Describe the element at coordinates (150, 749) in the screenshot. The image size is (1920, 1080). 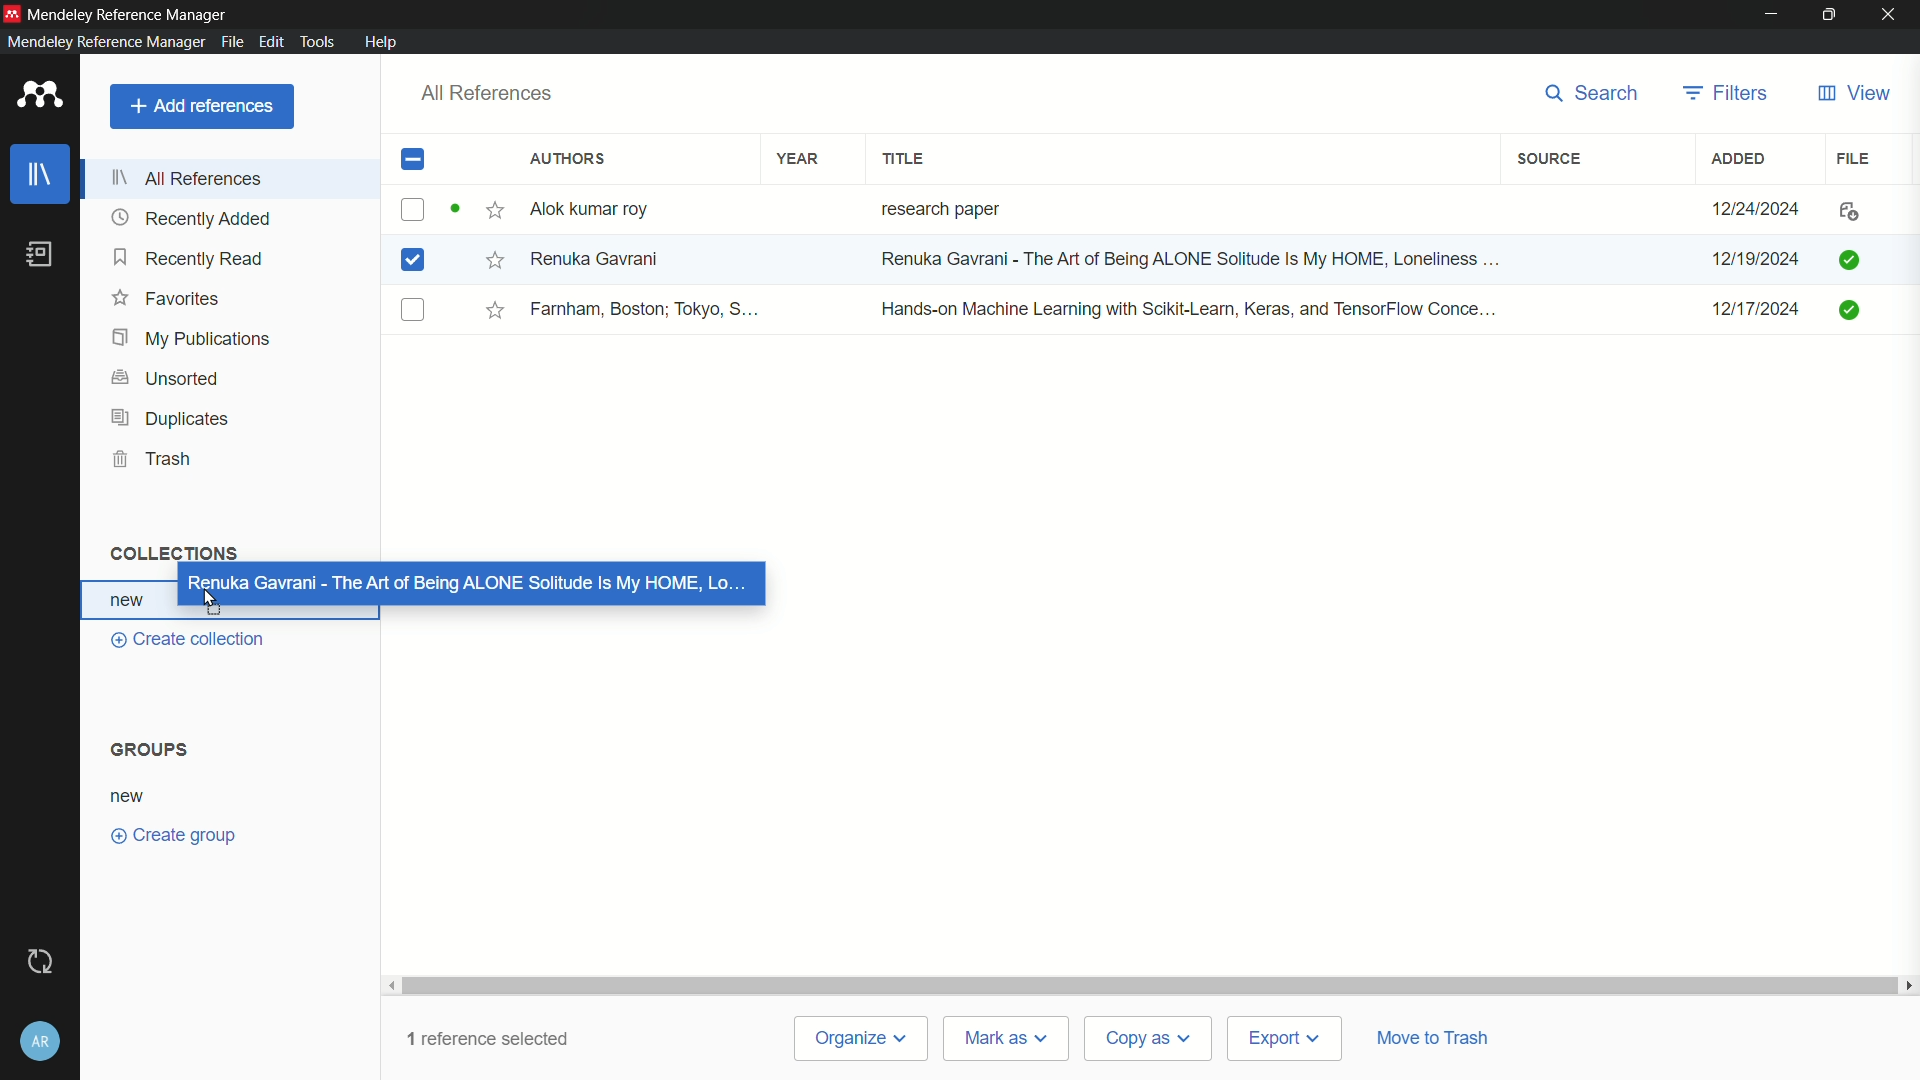
I see `groups` at that location.